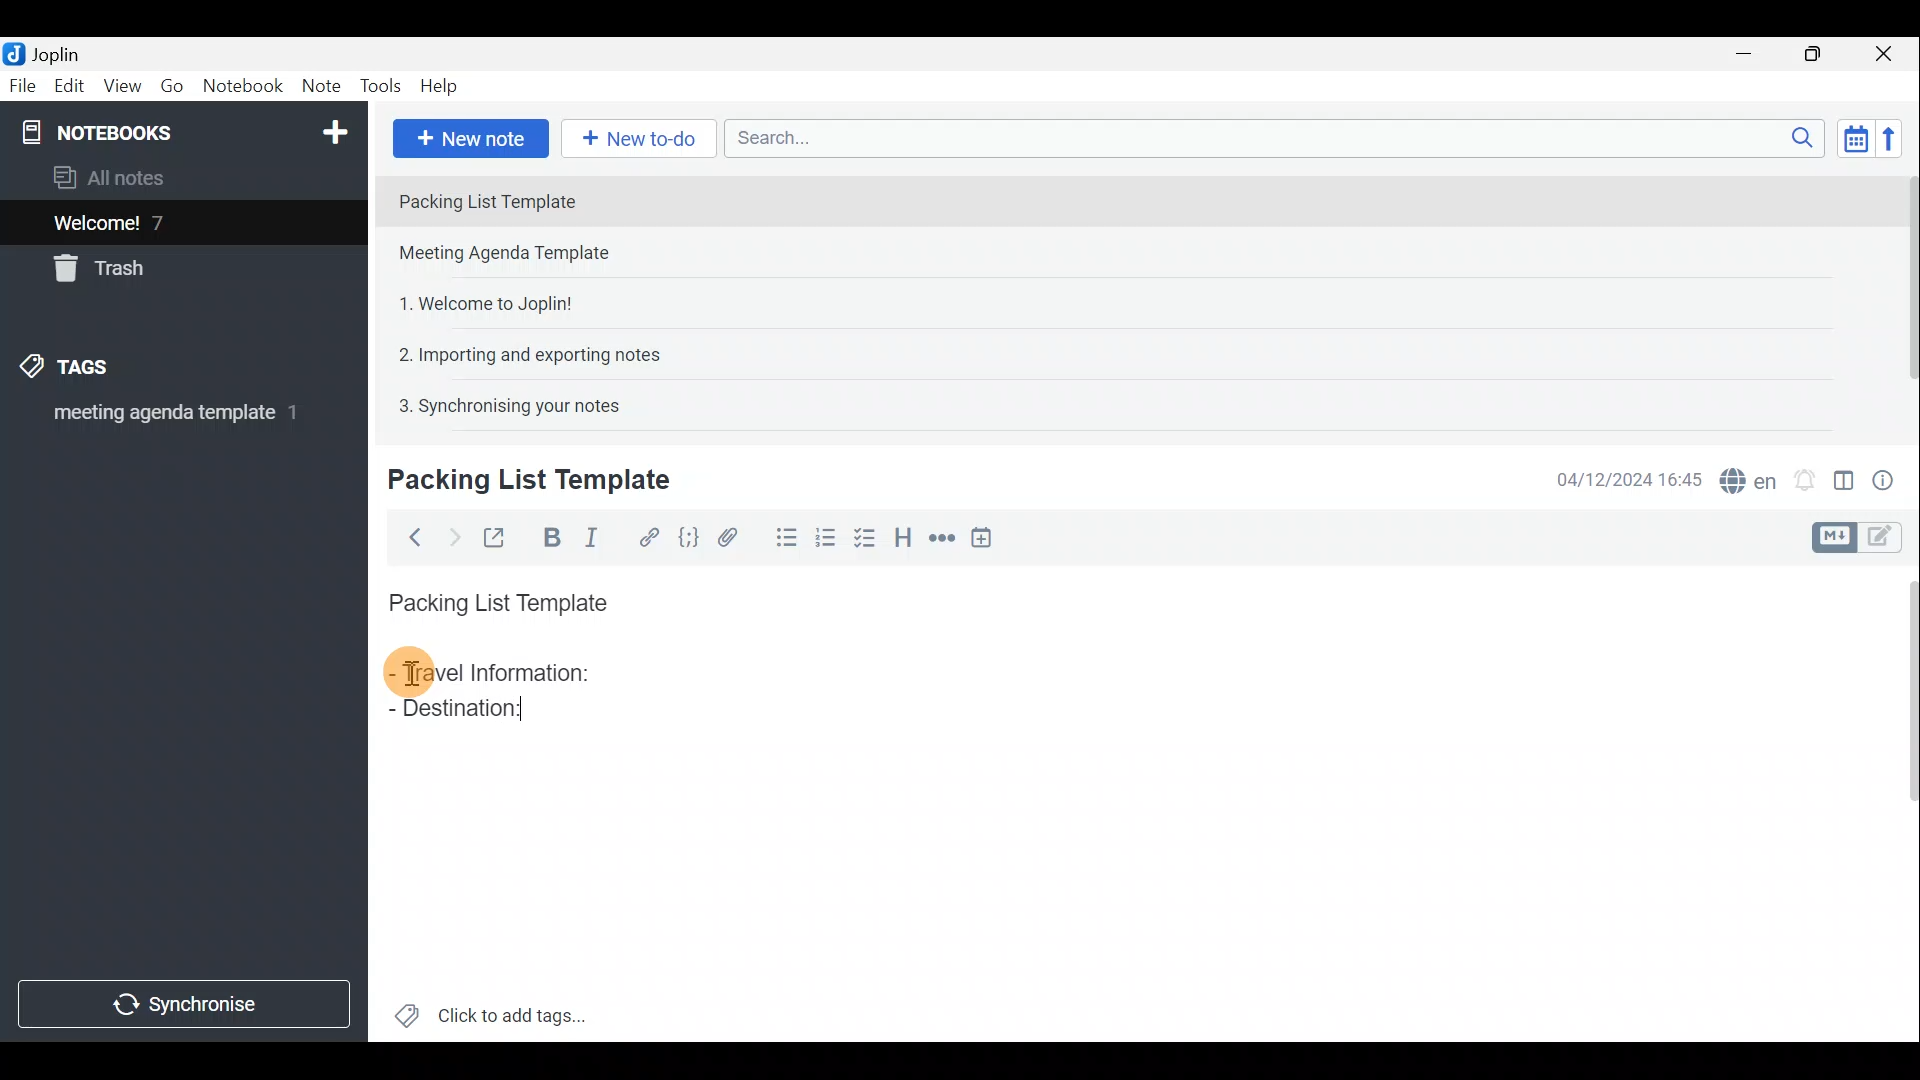 The height and width of the screenshot is (1080, 1920). I want to click on Horizontal rule, so click(939, 538).